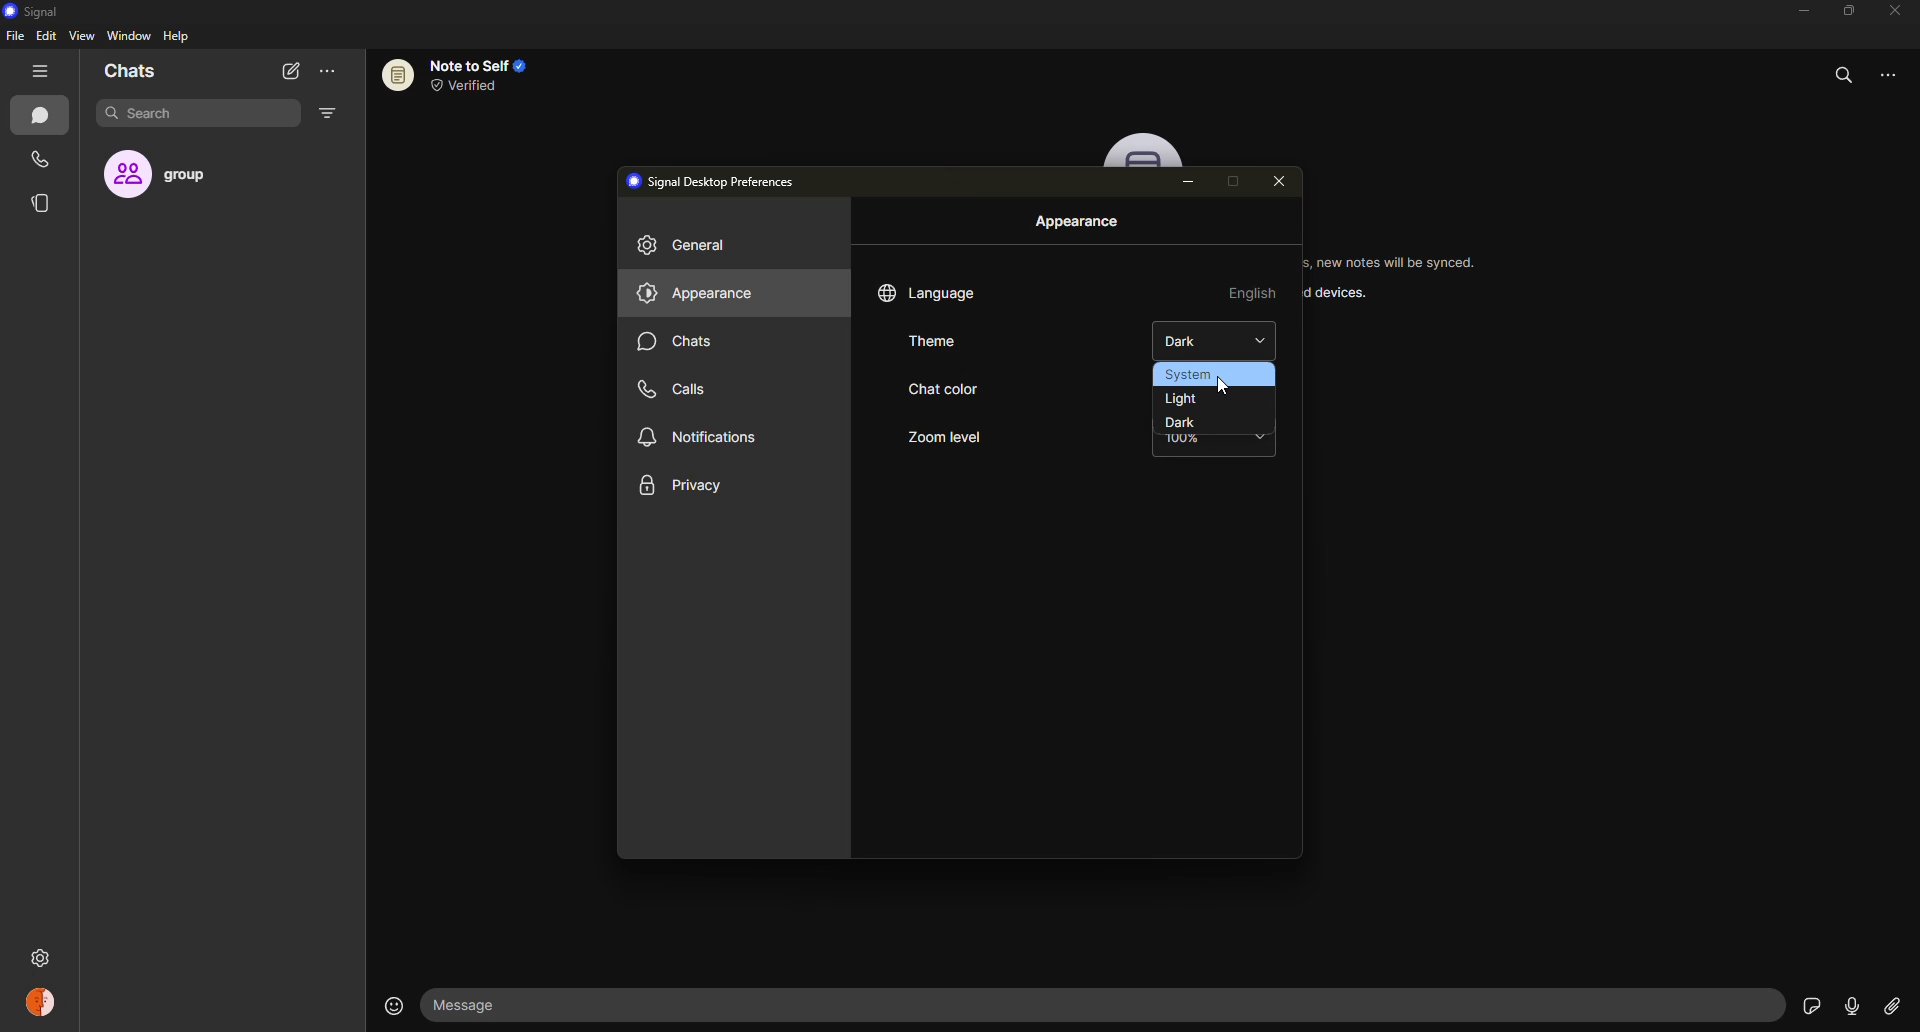 The width and height of the screenshot is (1920, 1032). I want to click on profile pic, so click(1146, 150).